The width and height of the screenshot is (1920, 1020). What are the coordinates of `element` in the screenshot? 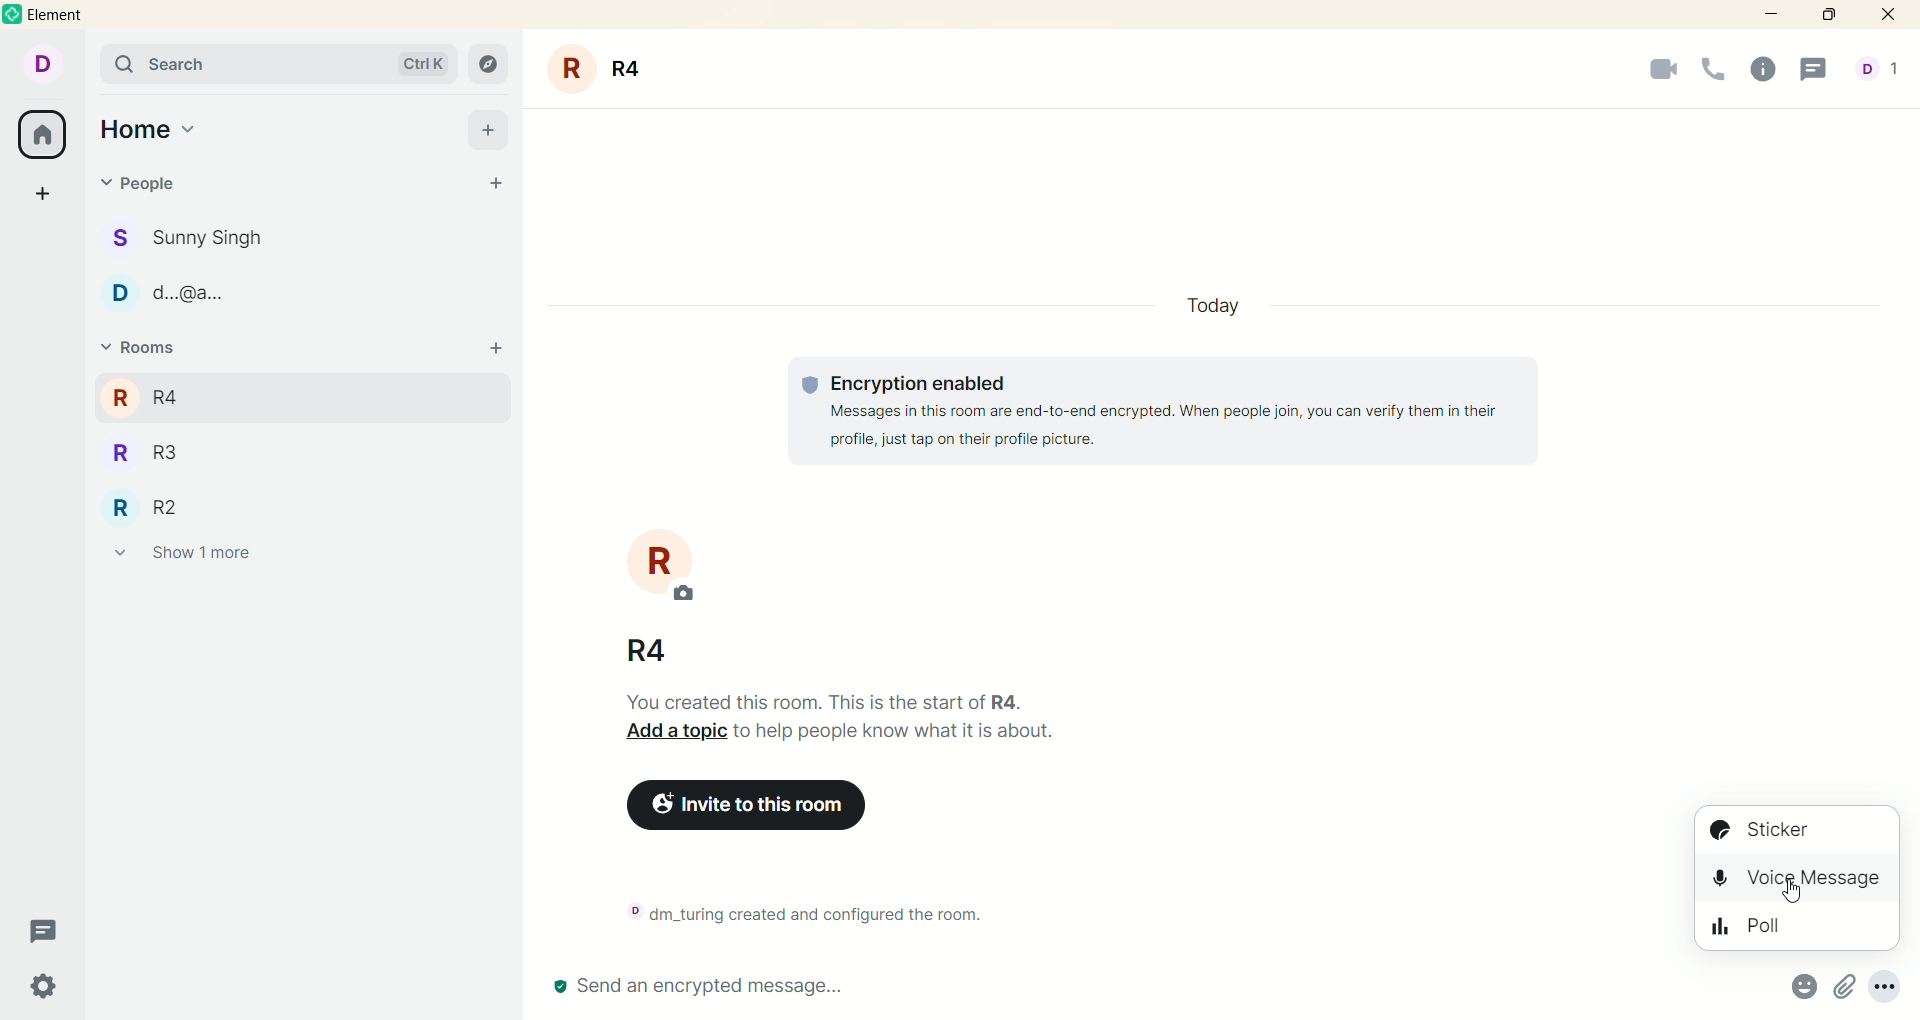 It's located at (69, 15).